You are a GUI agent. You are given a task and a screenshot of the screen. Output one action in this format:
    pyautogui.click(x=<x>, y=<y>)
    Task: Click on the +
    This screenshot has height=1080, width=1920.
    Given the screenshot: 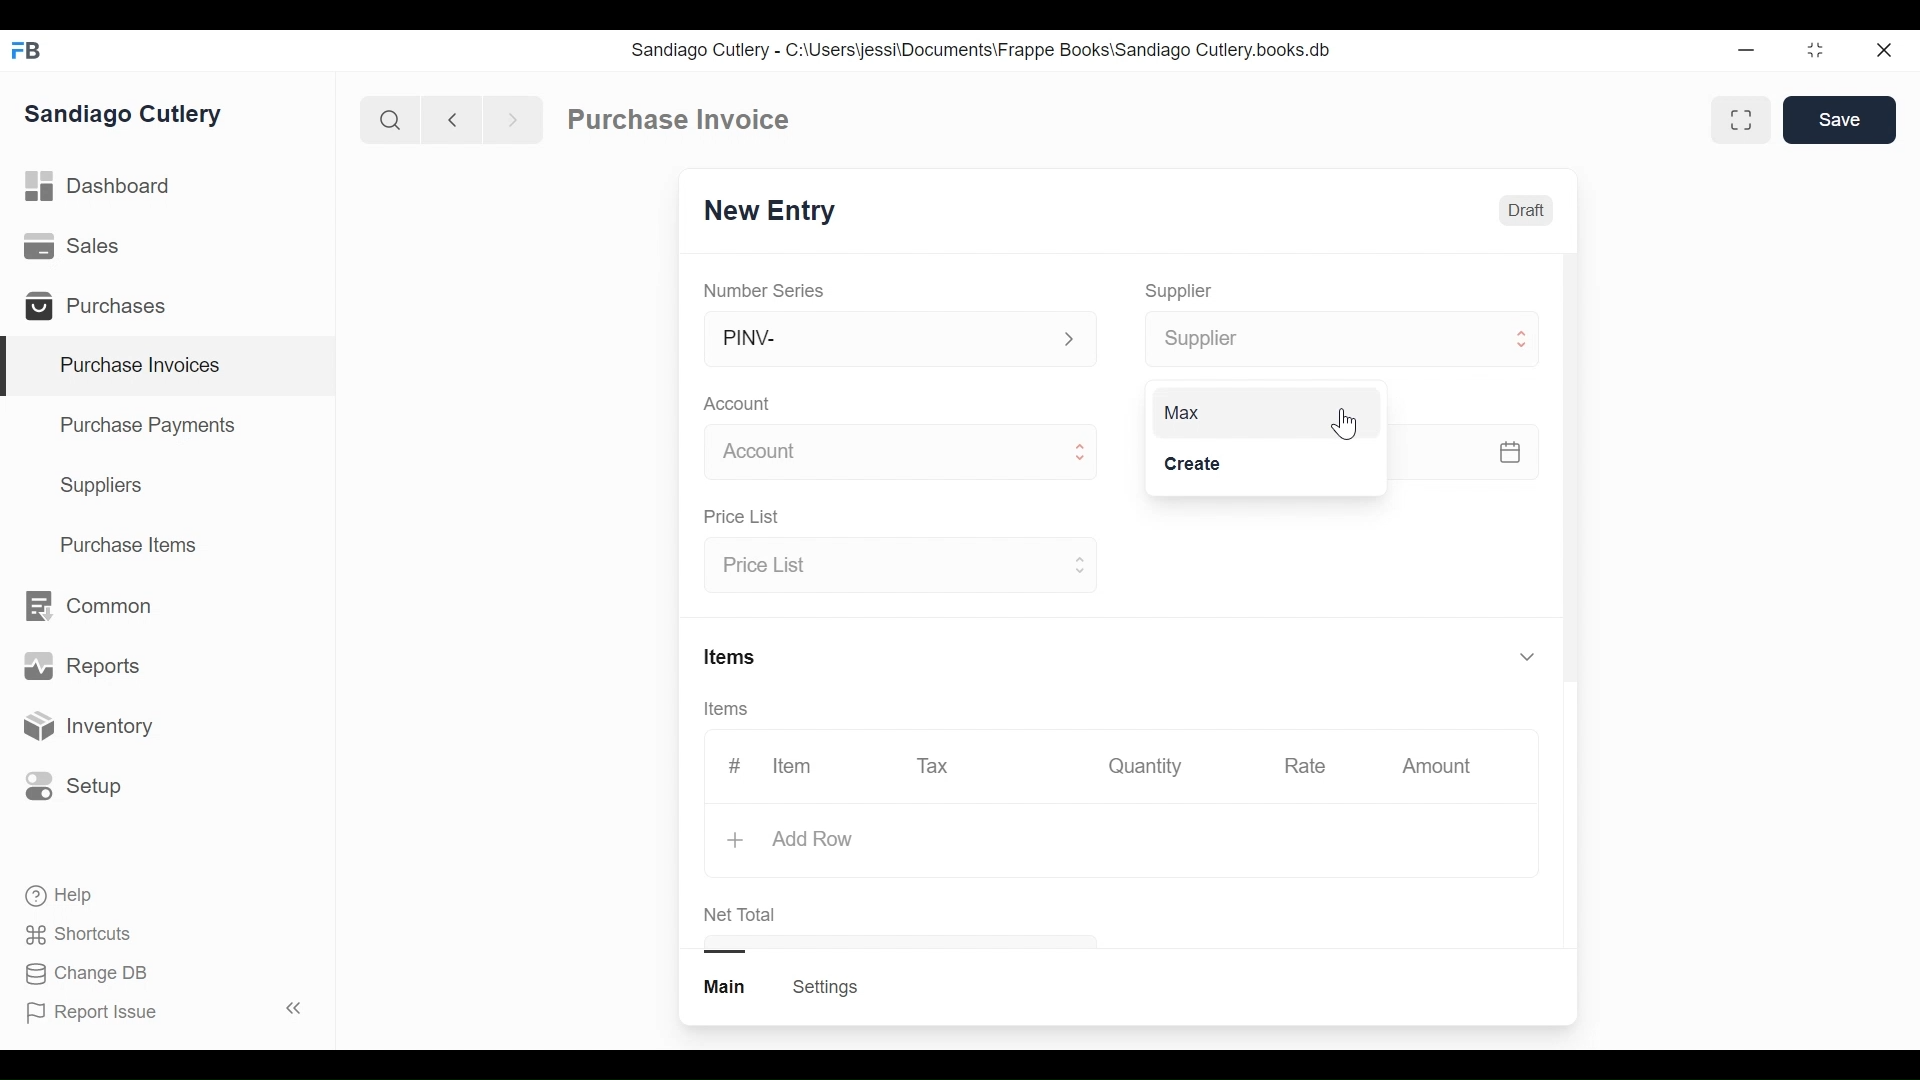 What is the action you would take?
    pyautogui.click(x=738, y=842)
    